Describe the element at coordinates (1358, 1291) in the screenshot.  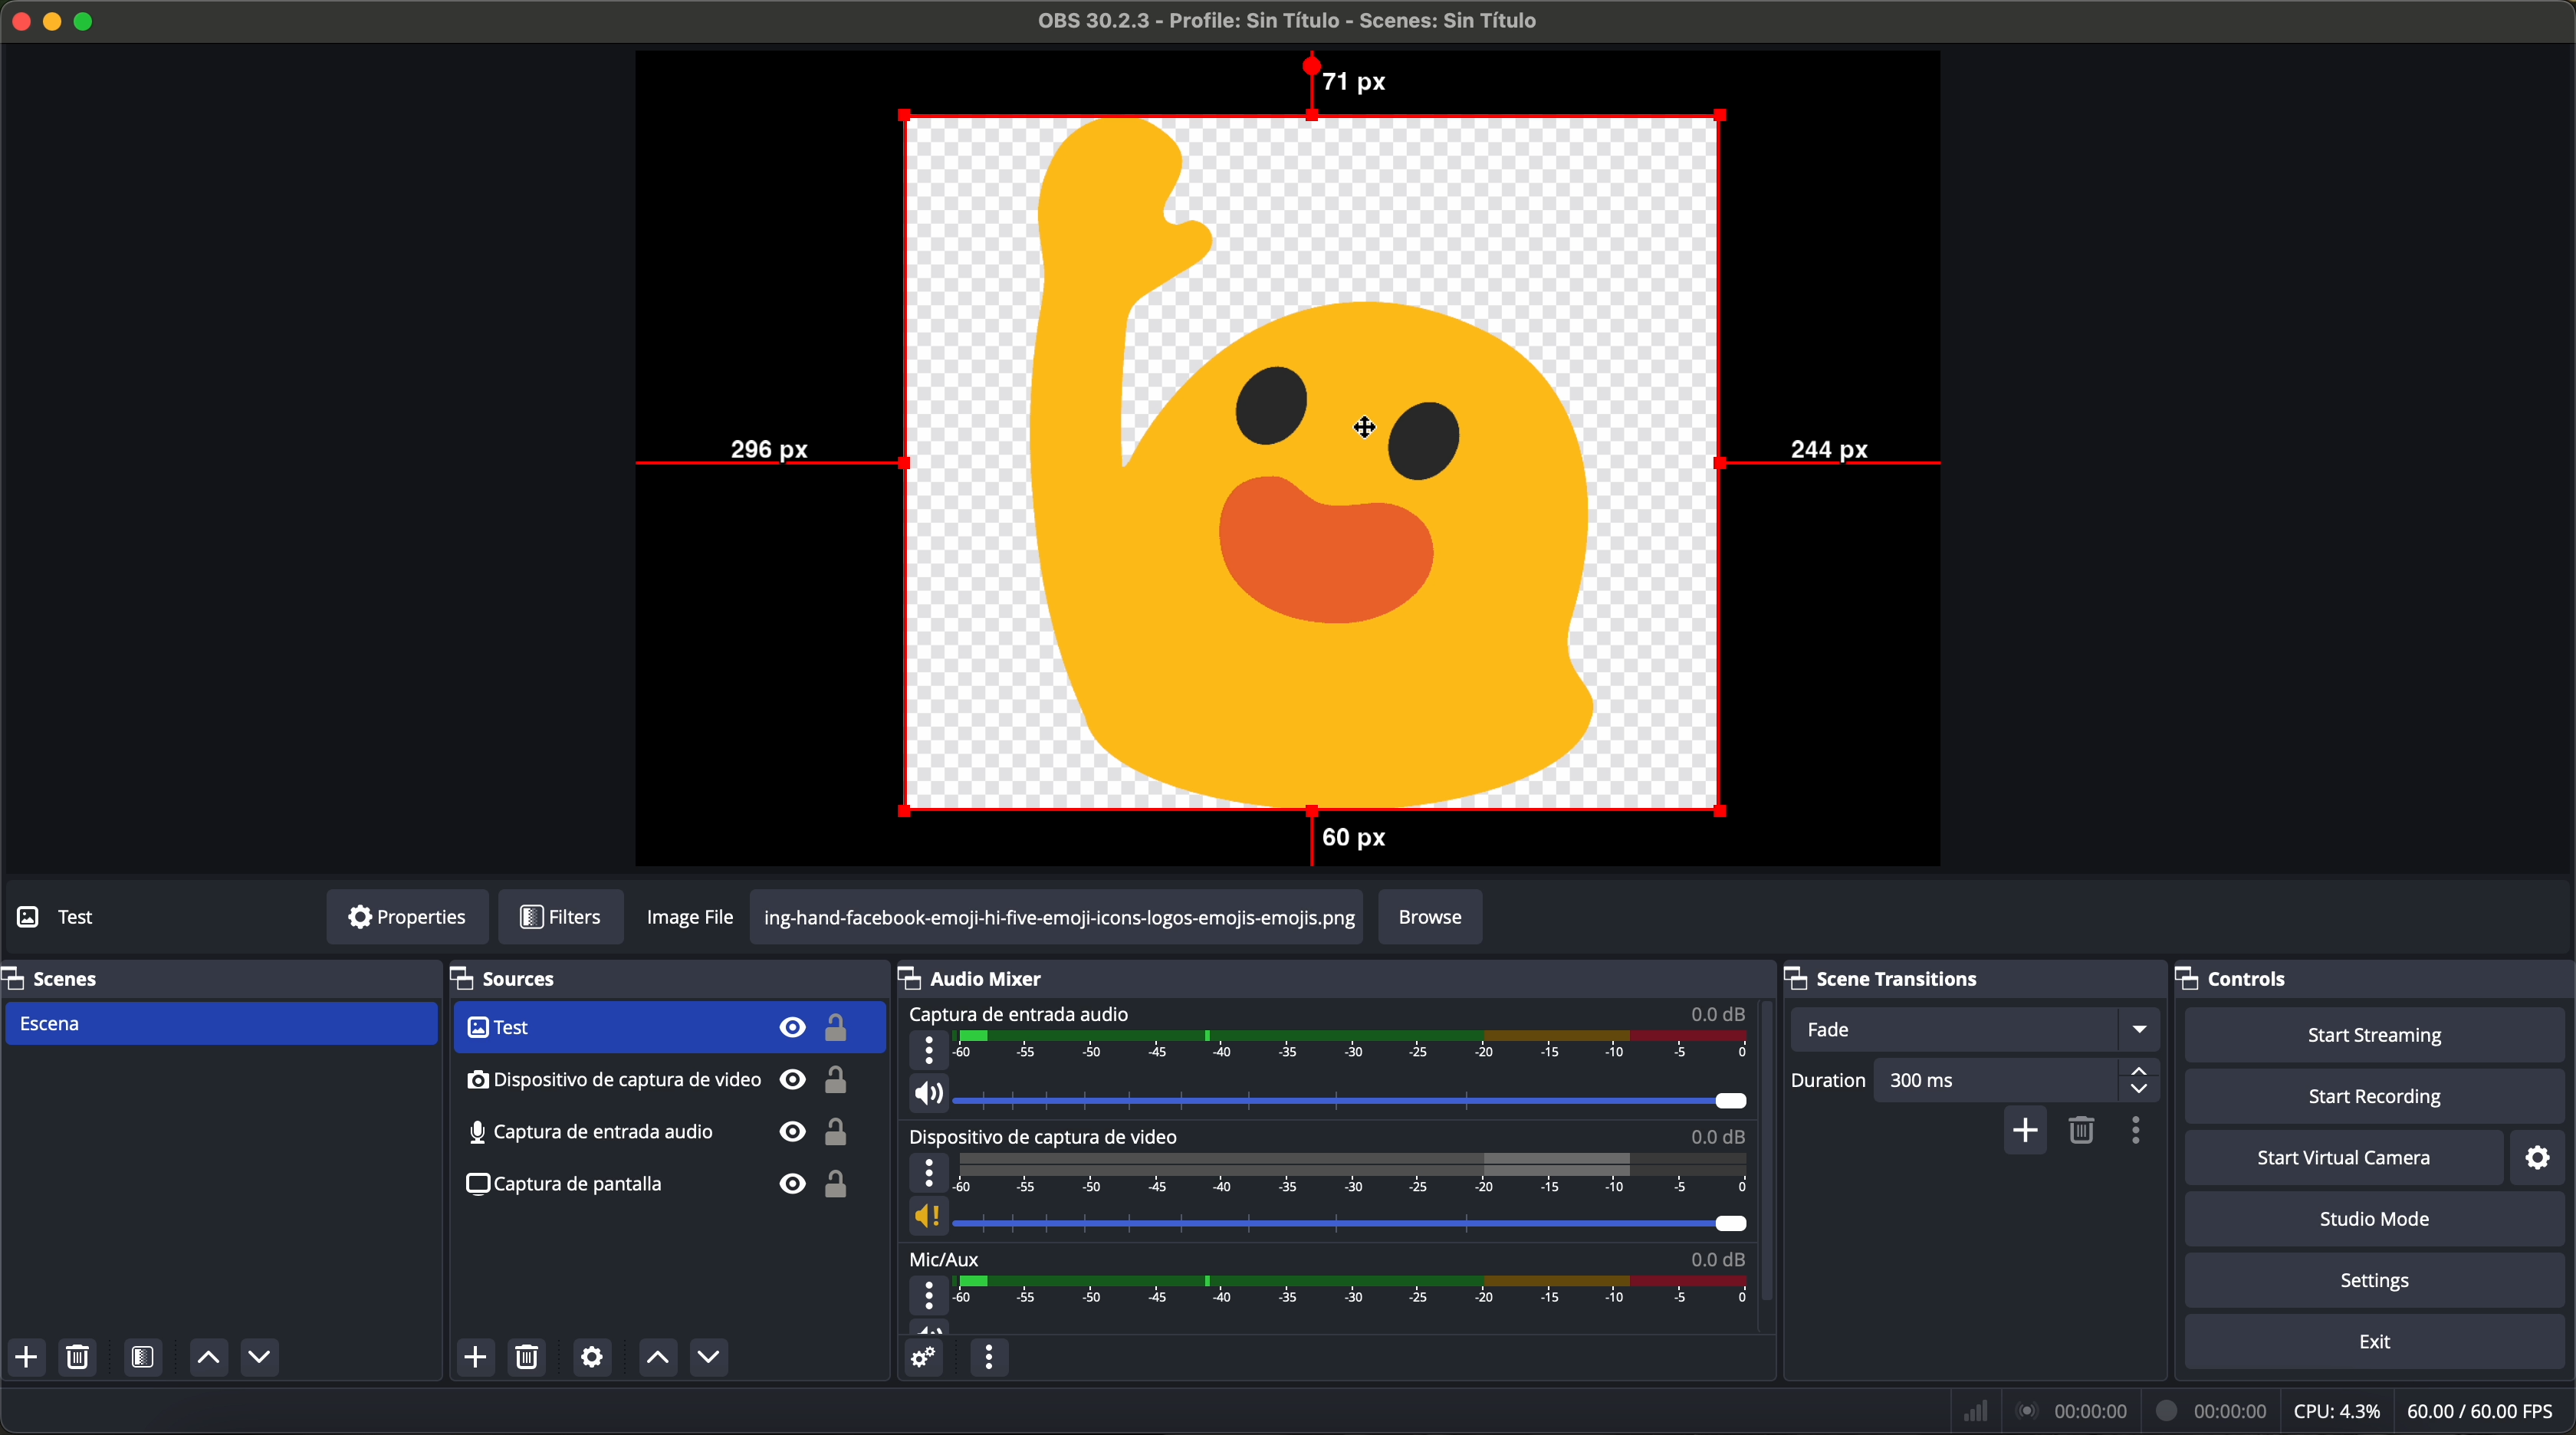
I see `timeline` at that location.